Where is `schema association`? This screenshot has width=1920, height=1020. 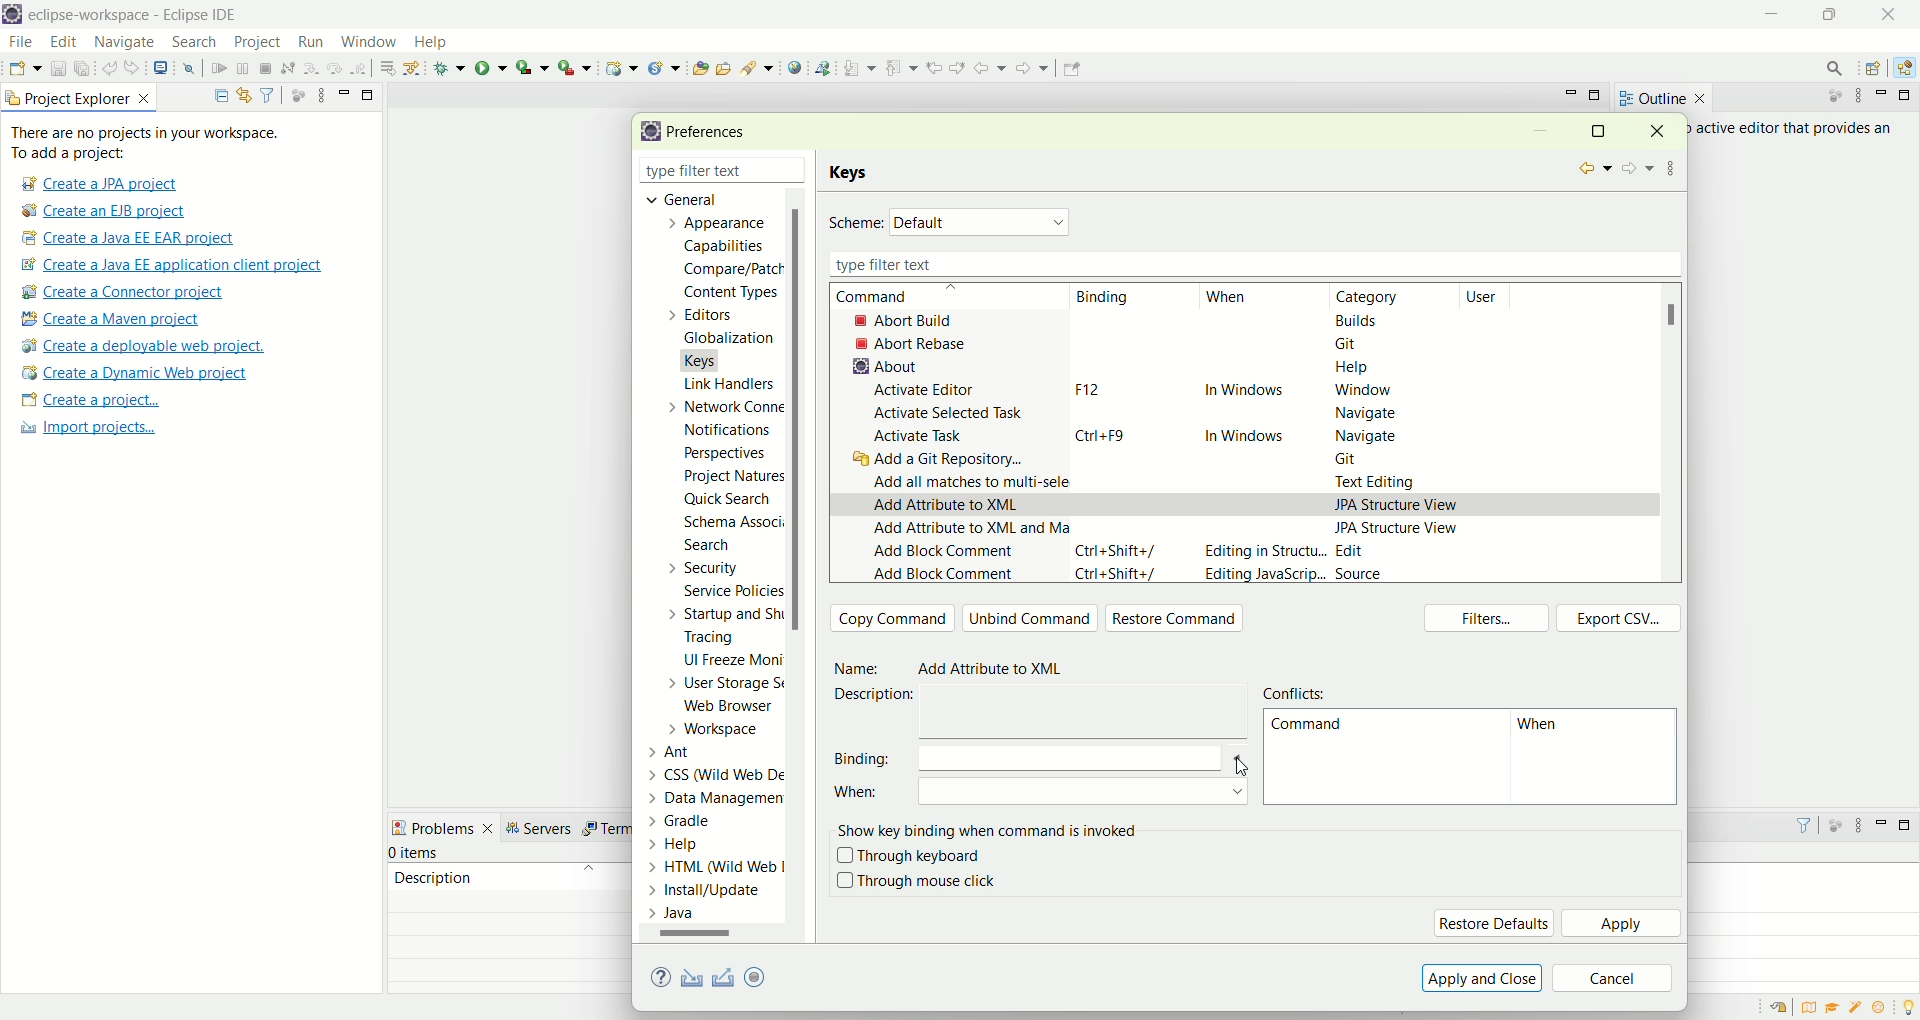 schema association is located at coordinates (736, 524).